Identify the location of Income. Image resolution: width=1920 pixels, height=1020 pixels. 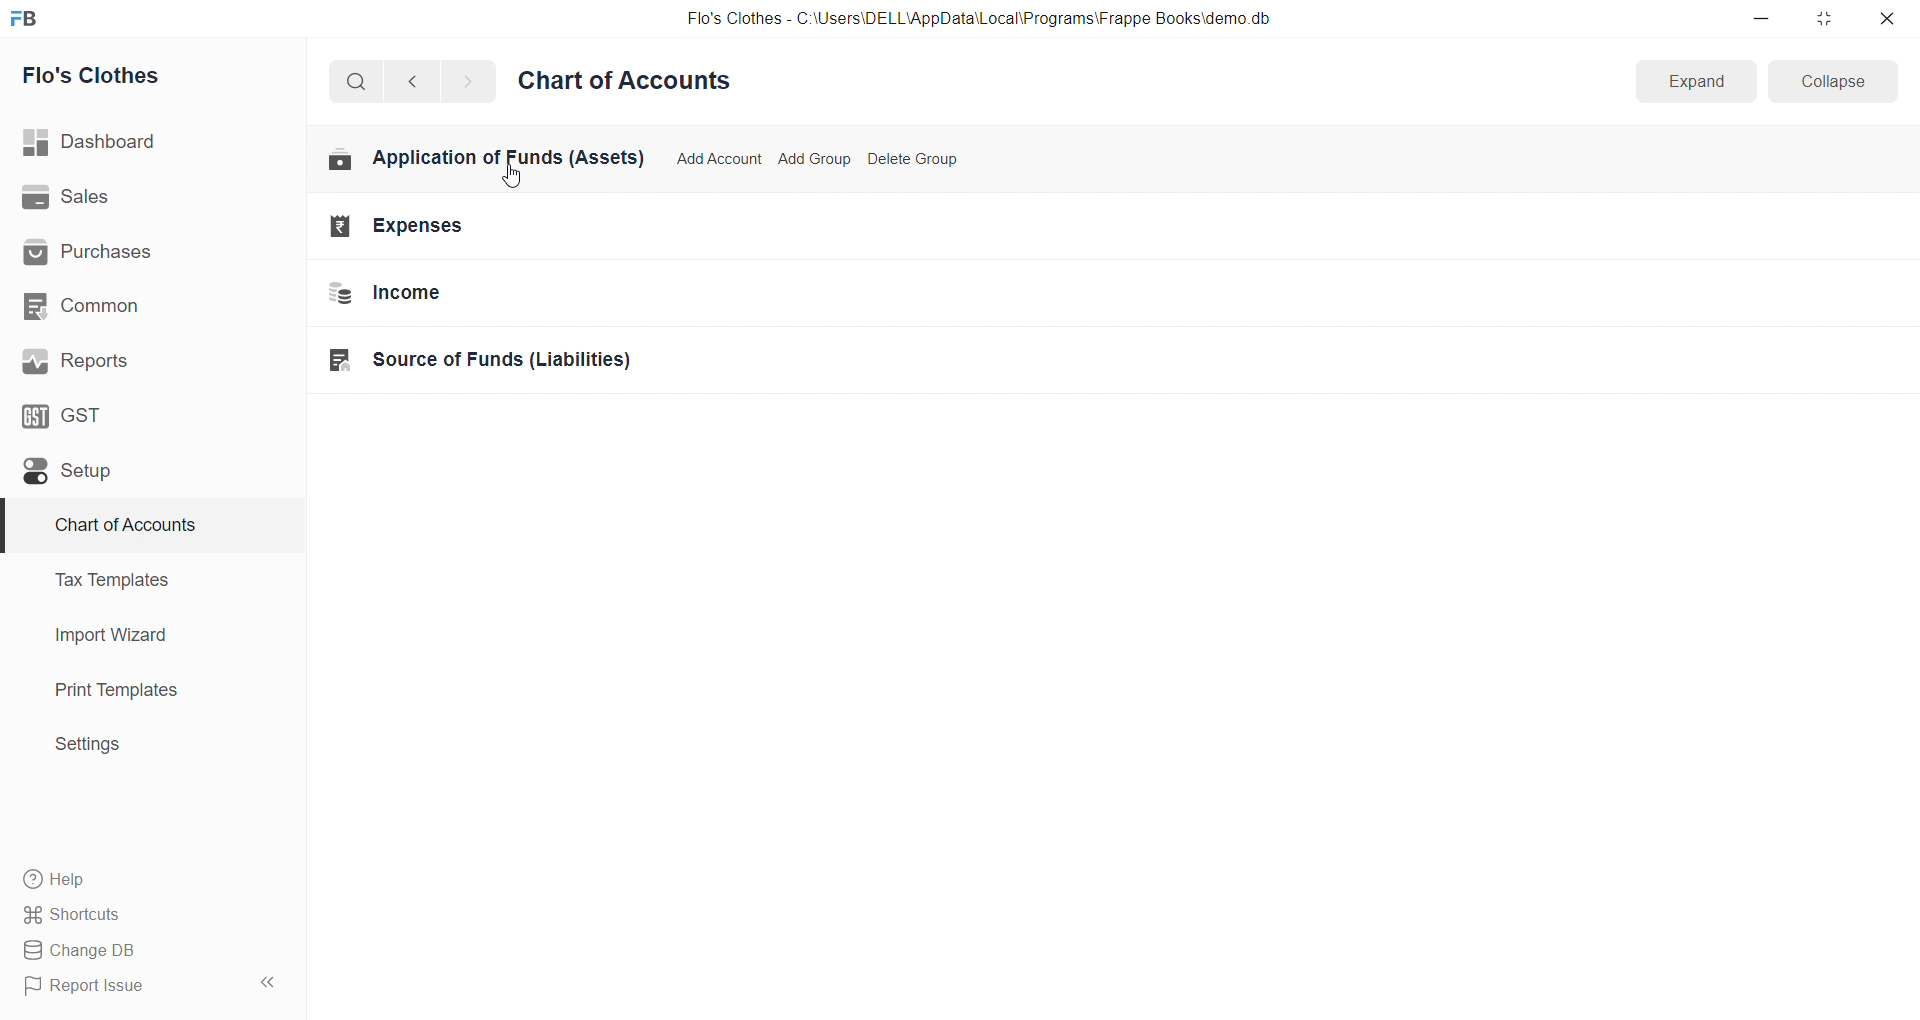
(485, 295).